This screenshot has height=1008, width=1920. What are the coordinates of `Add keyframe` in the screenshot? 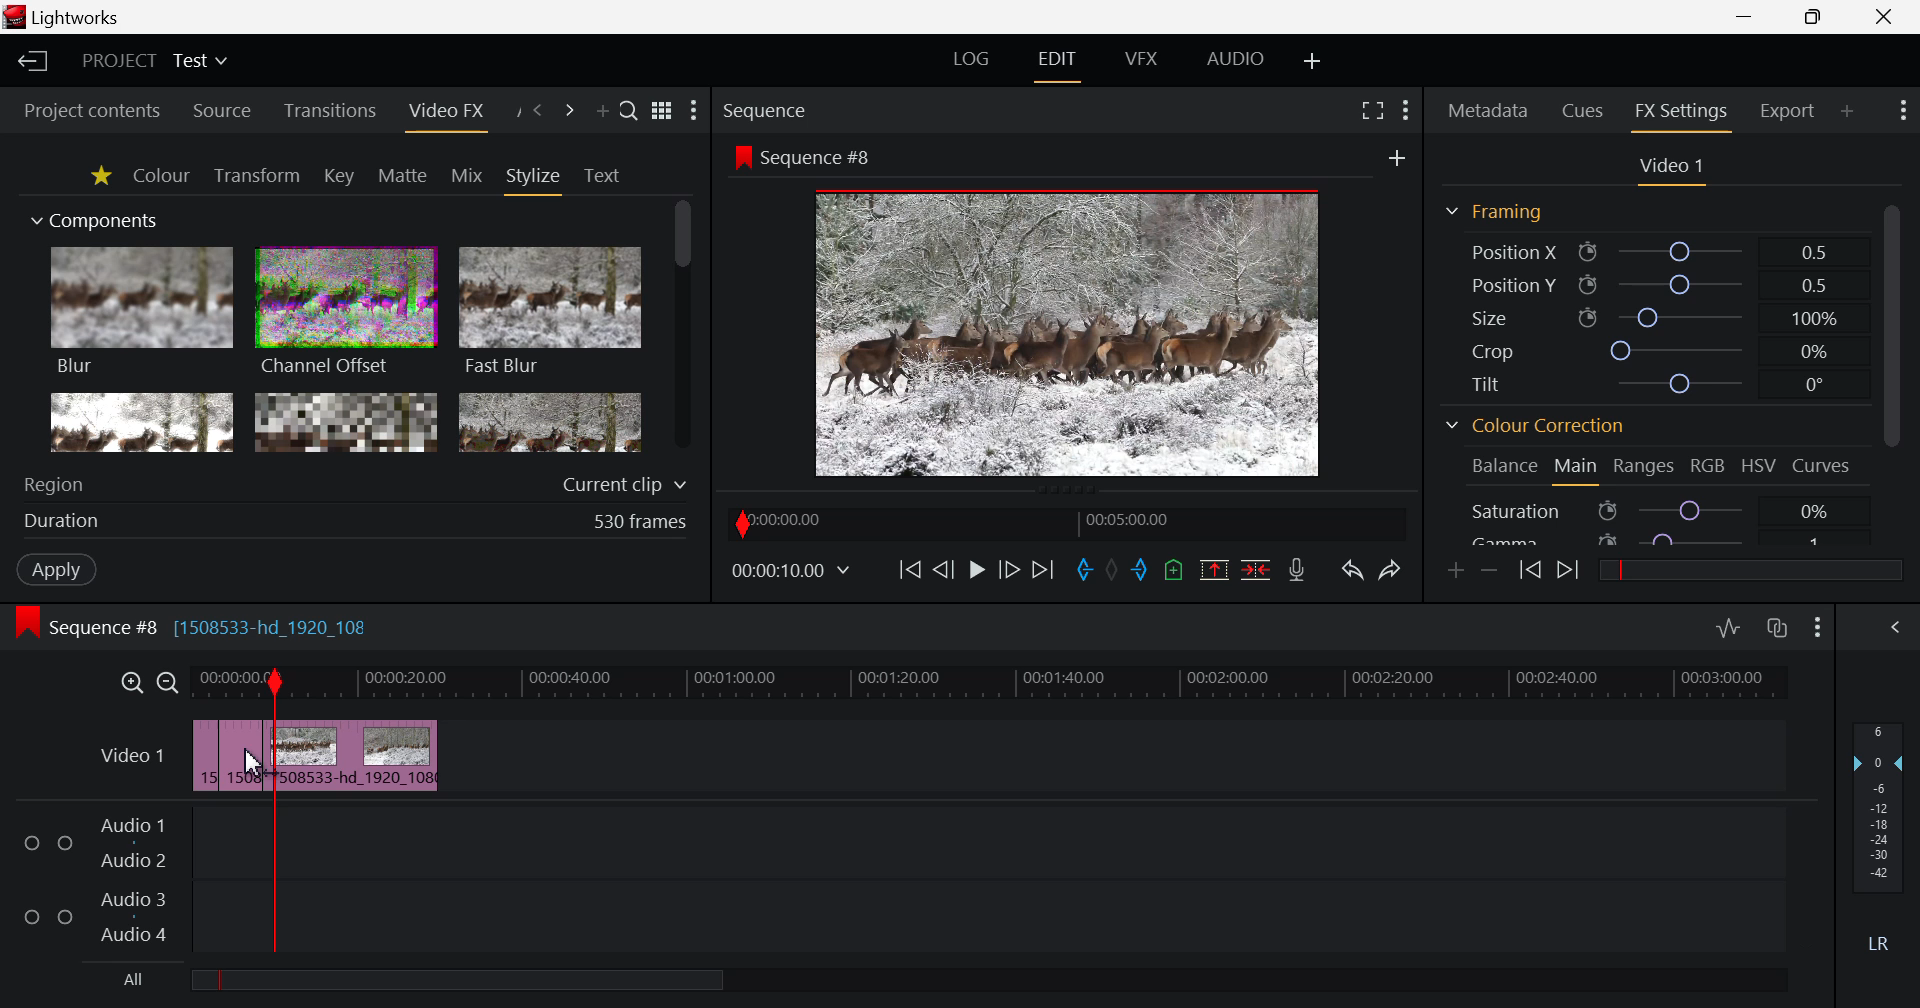 It's located at (1456, 572).